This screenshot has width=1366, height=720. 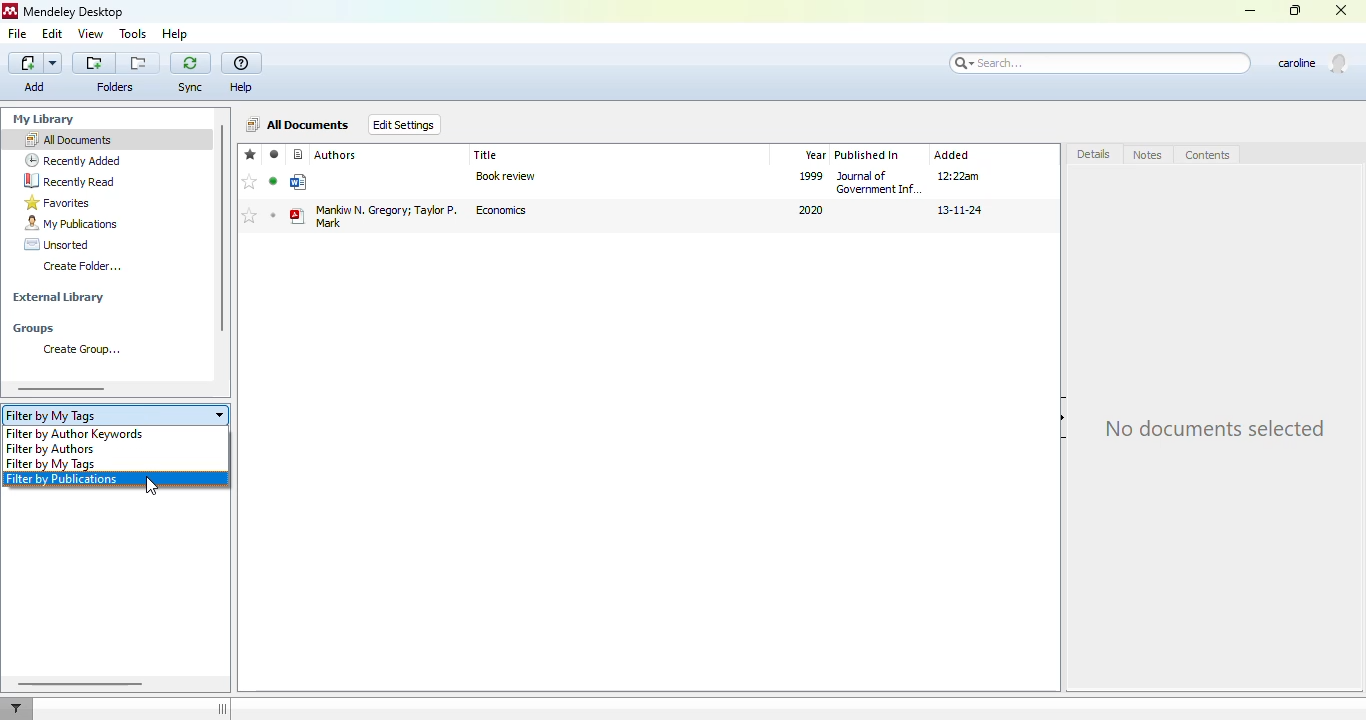 I want to click on maximize, so click(x=1295, y=10).